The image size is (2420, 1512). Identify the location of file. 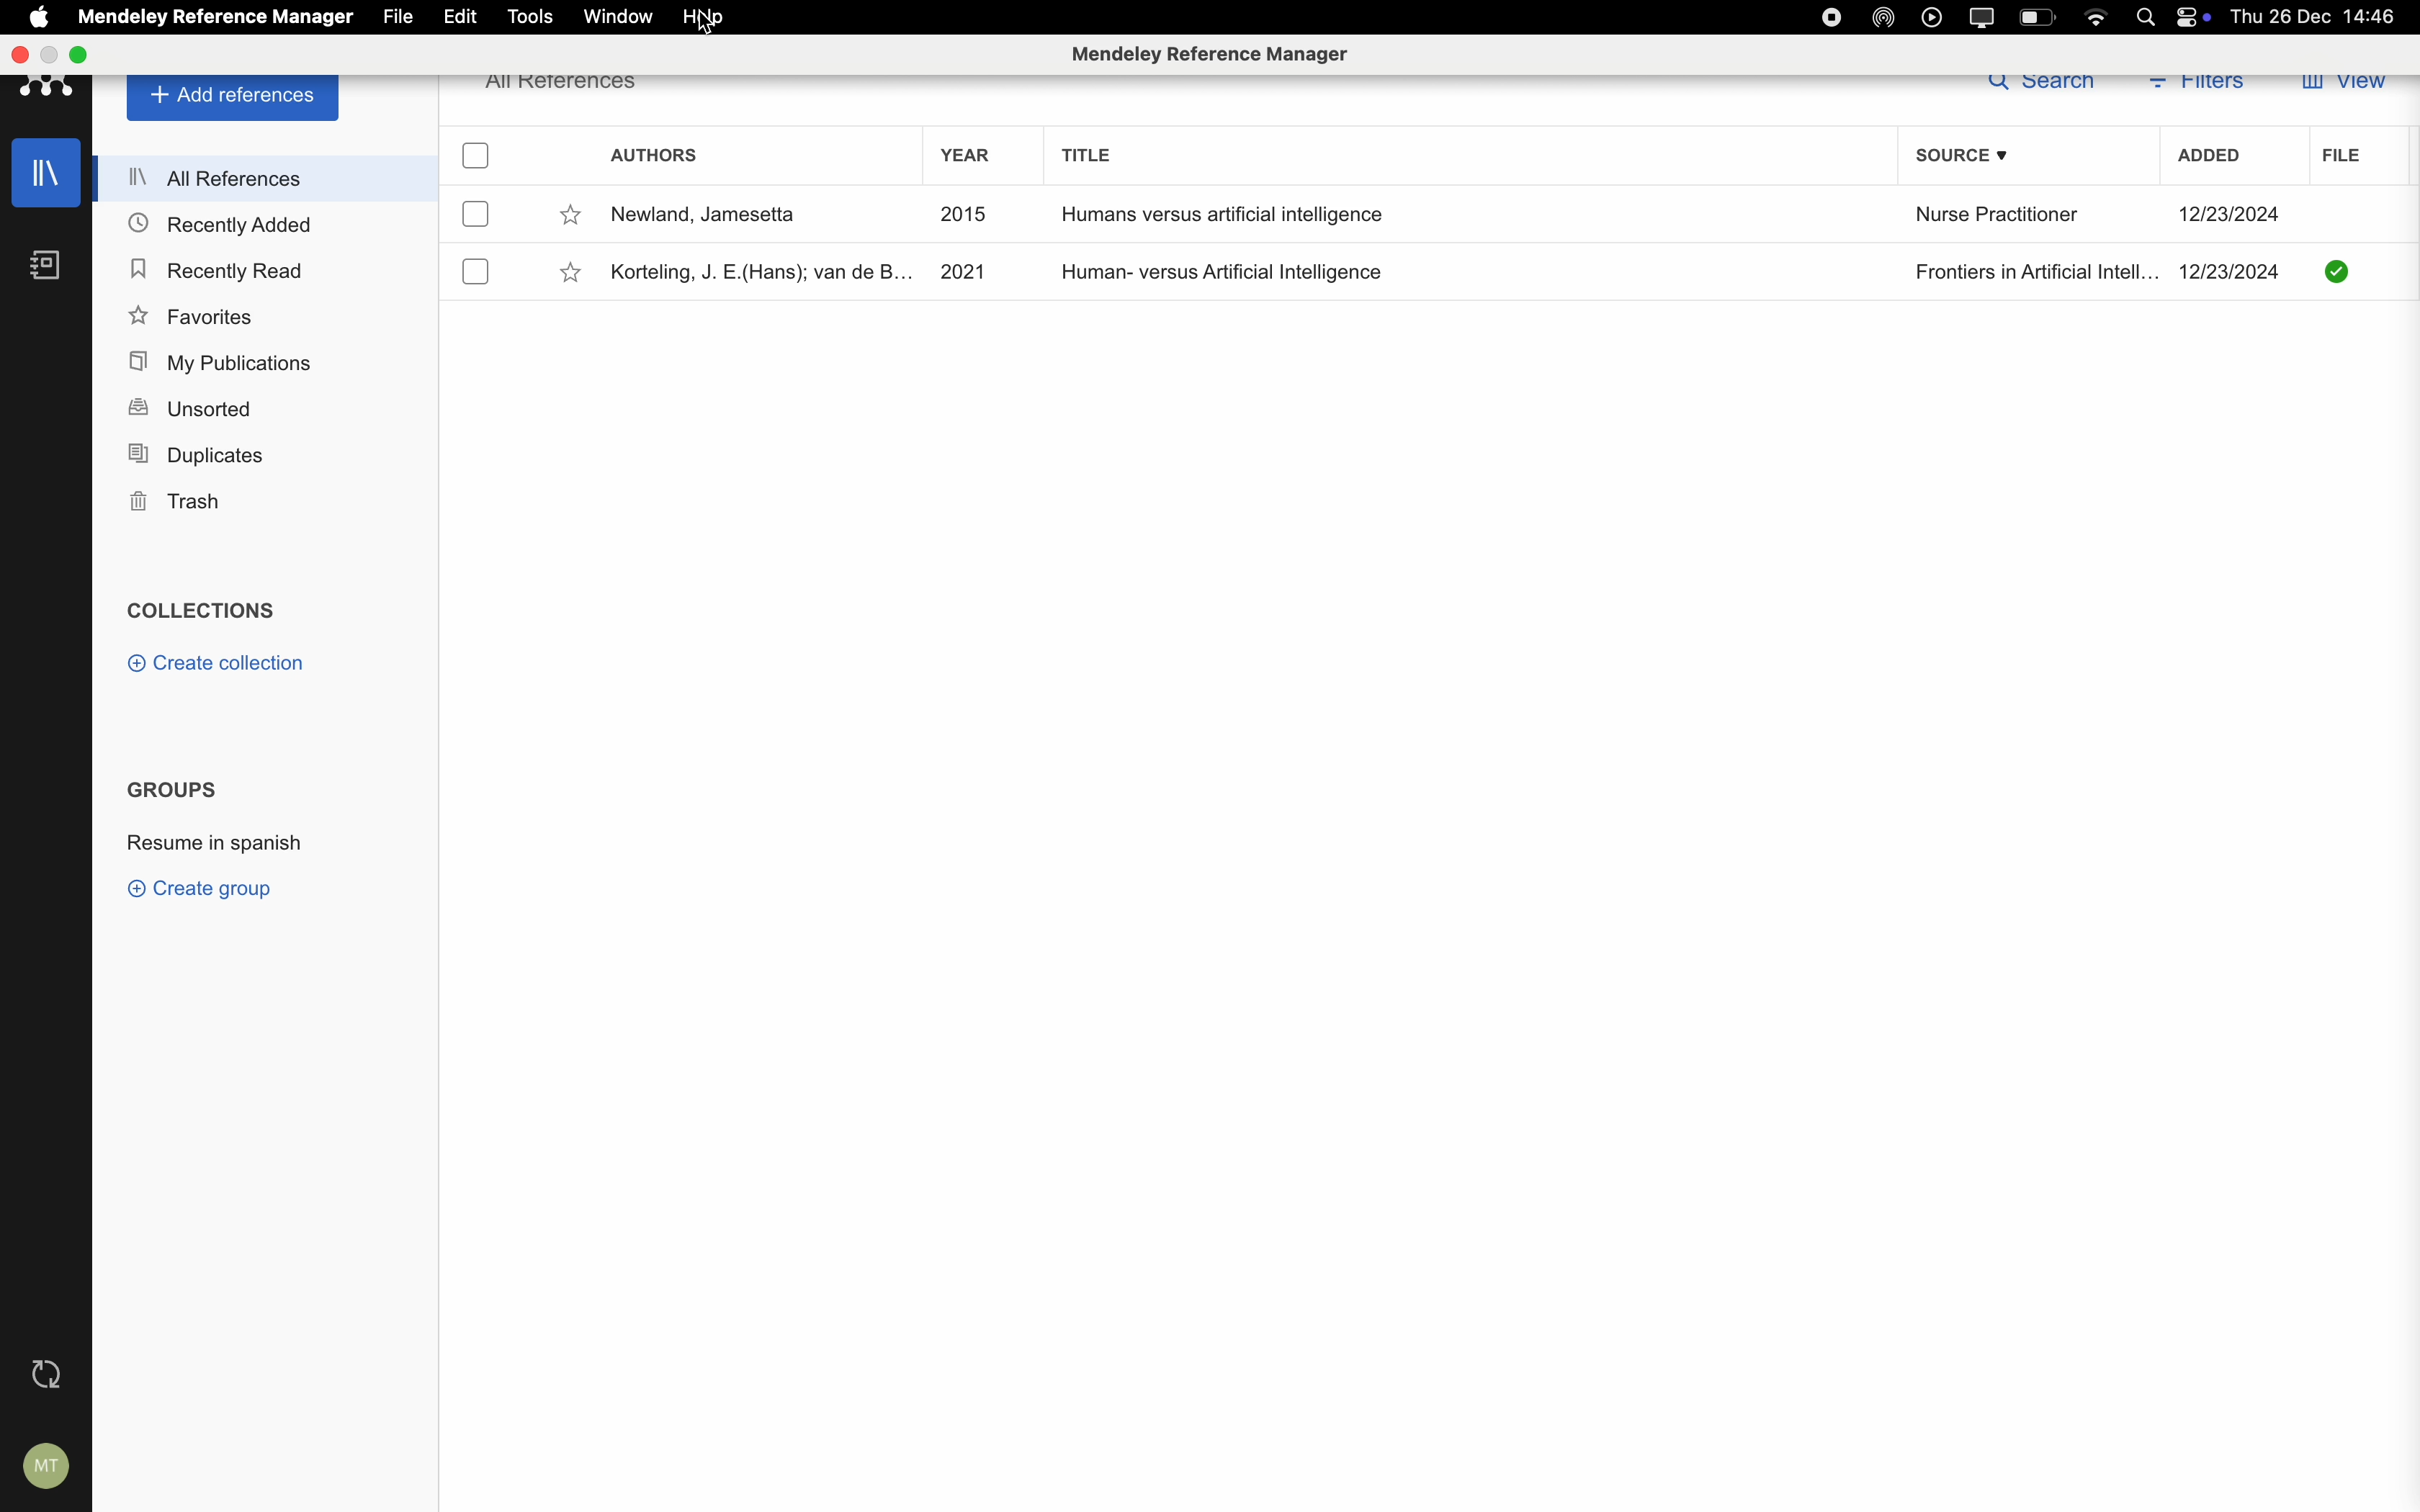
(395, 17).